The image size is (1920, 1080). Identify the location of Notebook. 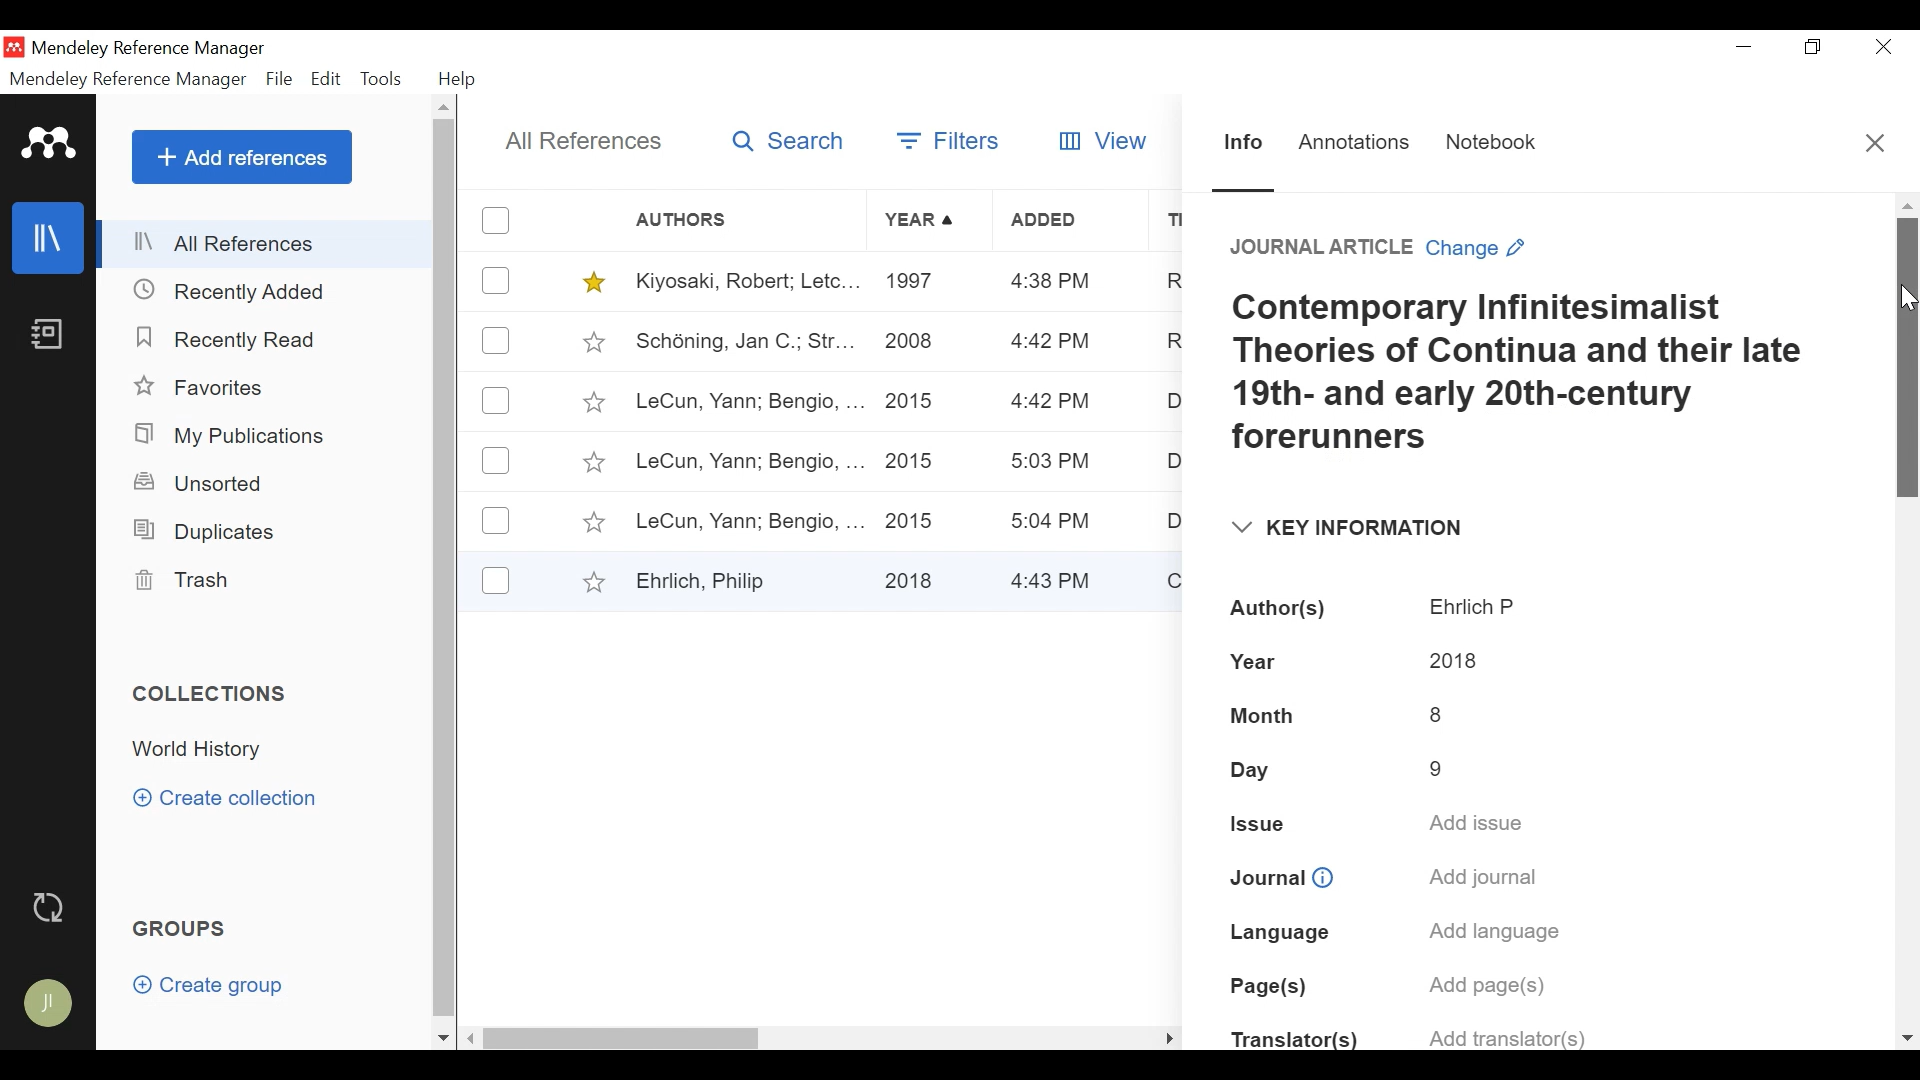
(45, 339).